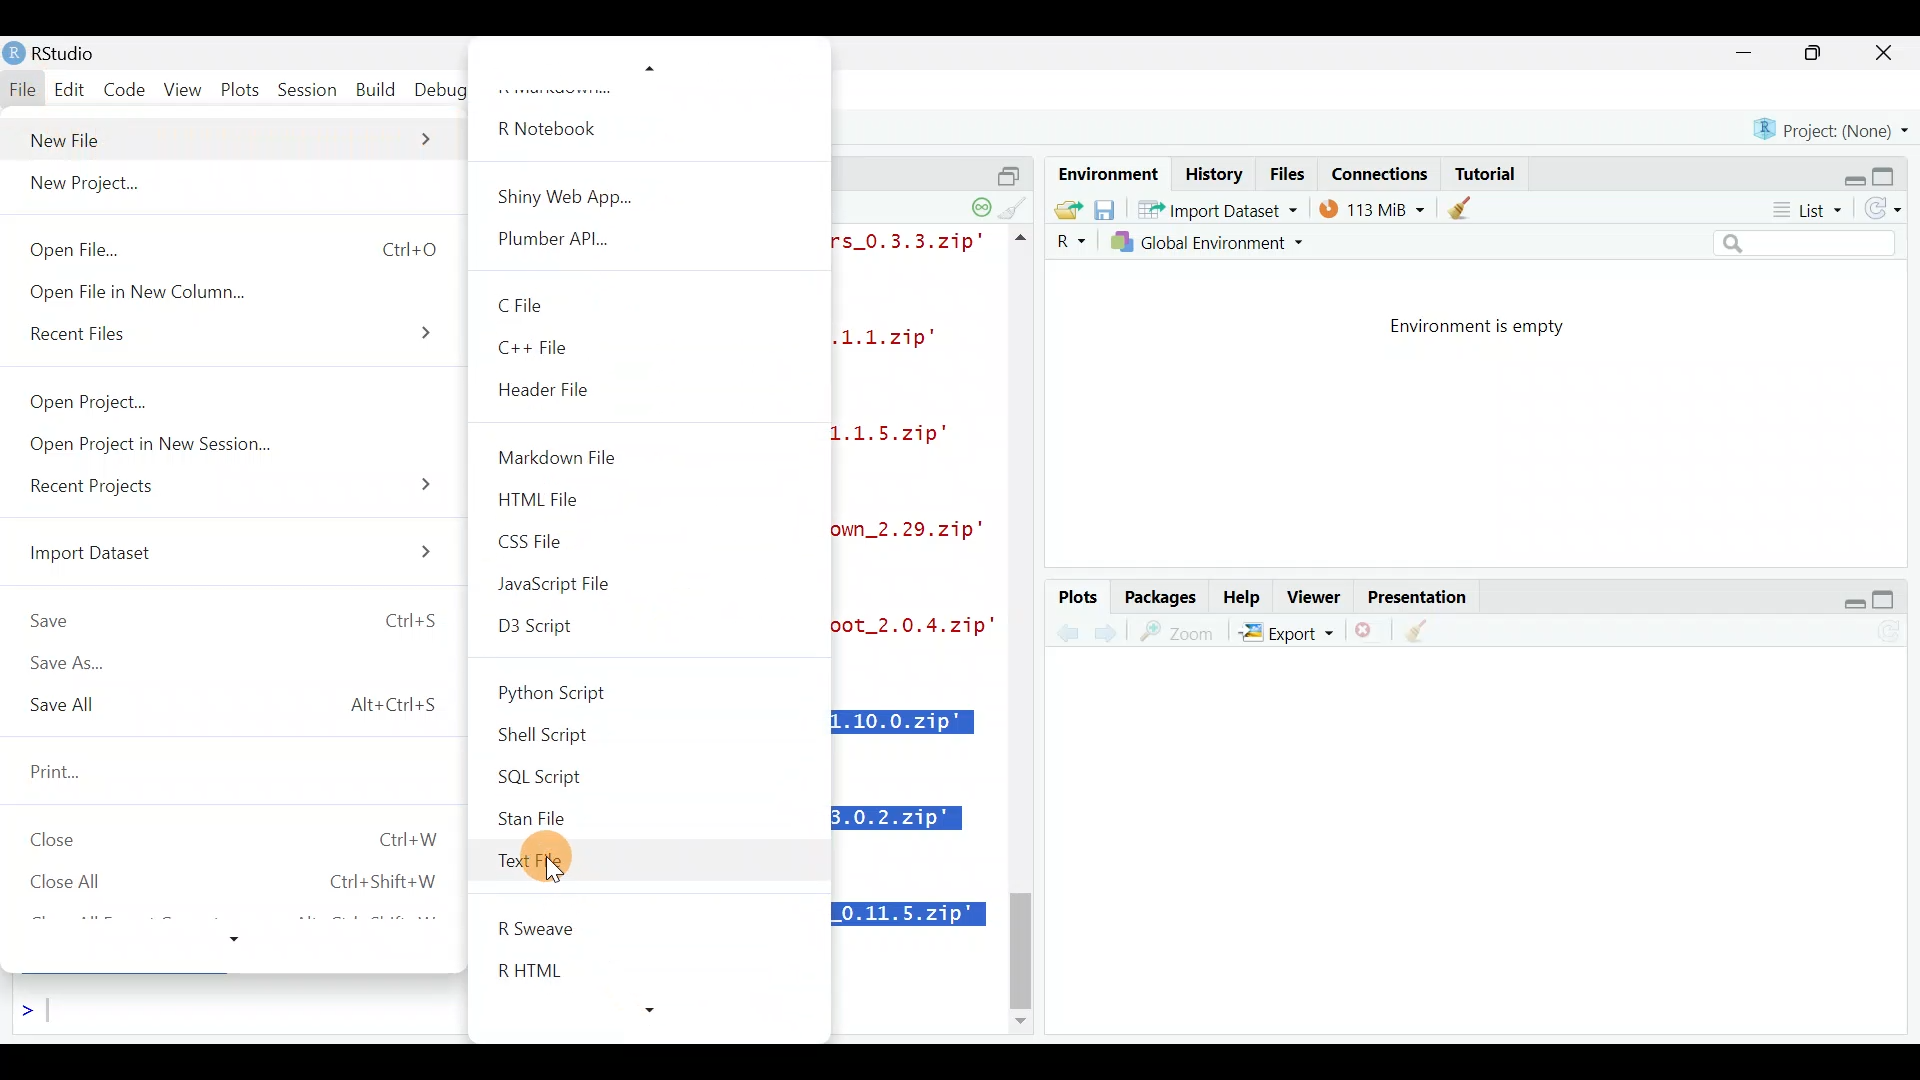 Image resolution: width=1920 pixels, height=1080 pixels. I want to click on R, so click(1068, 242).